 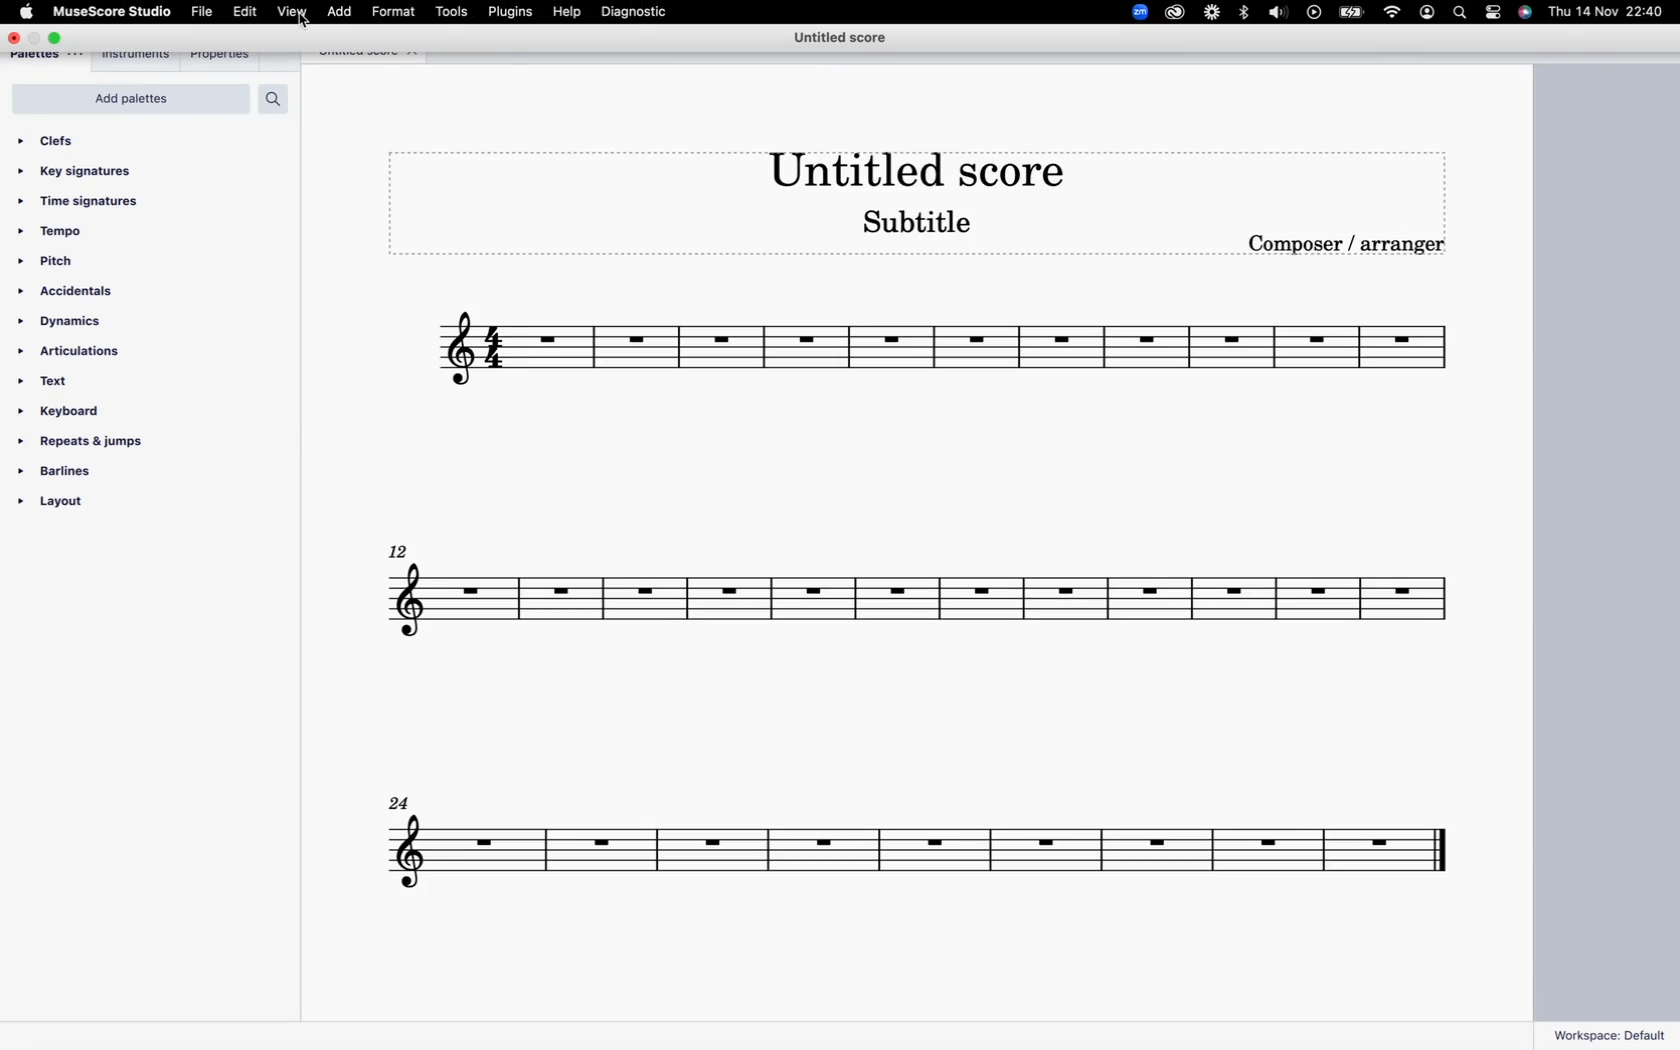 I want to click on apple, so click(x=27, y=13).